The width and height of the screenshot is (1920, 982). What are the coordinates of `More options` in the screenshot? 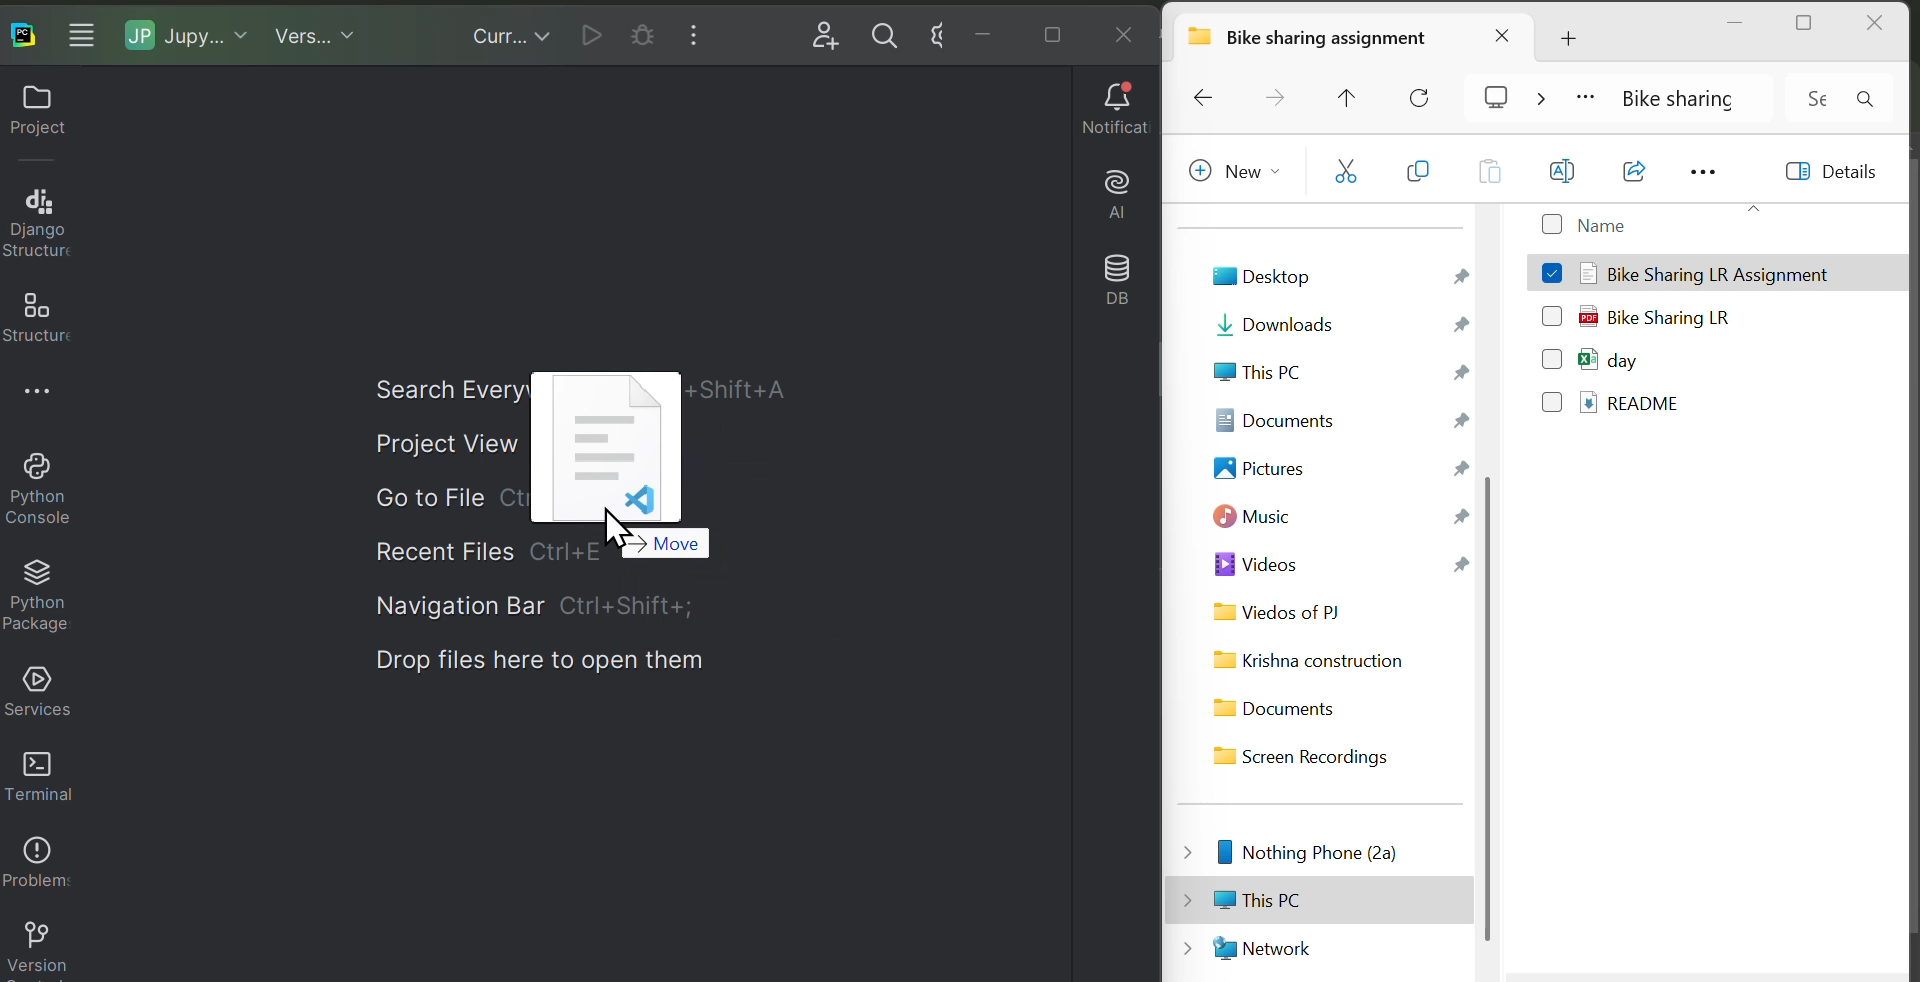 It's located at (1720, 172).